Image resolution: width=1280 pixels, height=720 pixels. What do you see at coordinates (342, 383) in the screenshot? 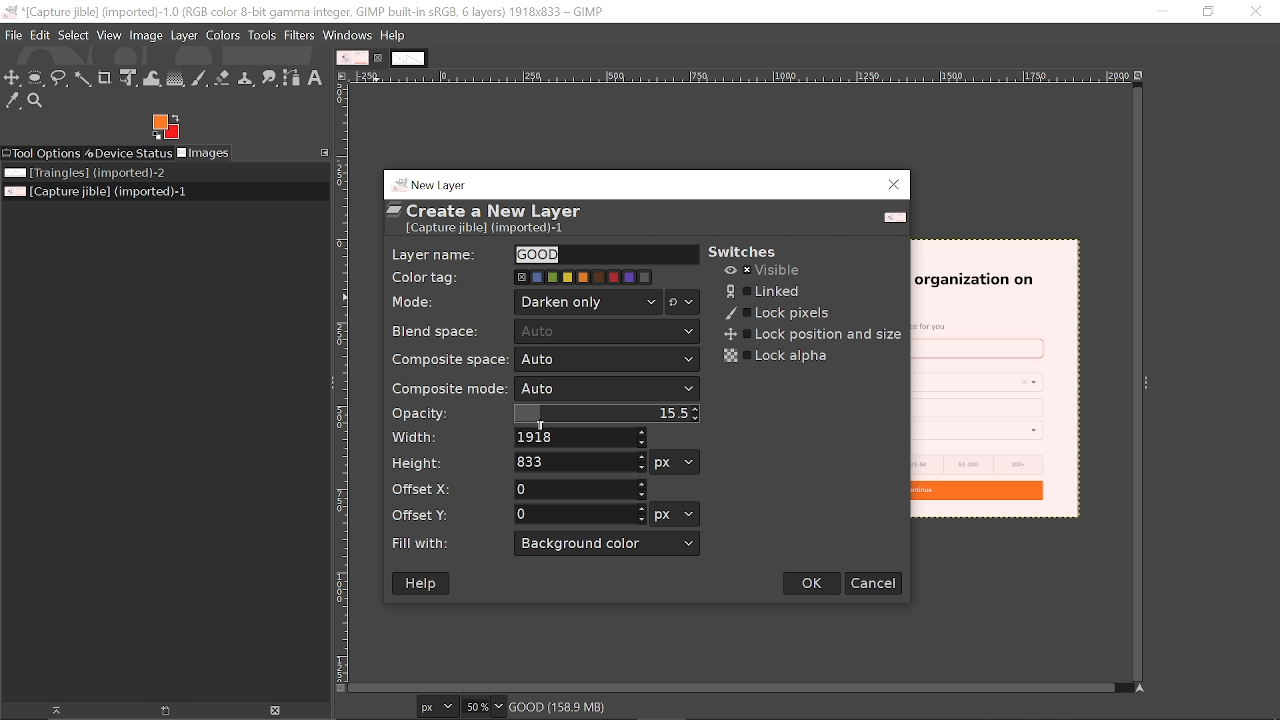
I see `Vertical label` at bounding box center [342, 383].